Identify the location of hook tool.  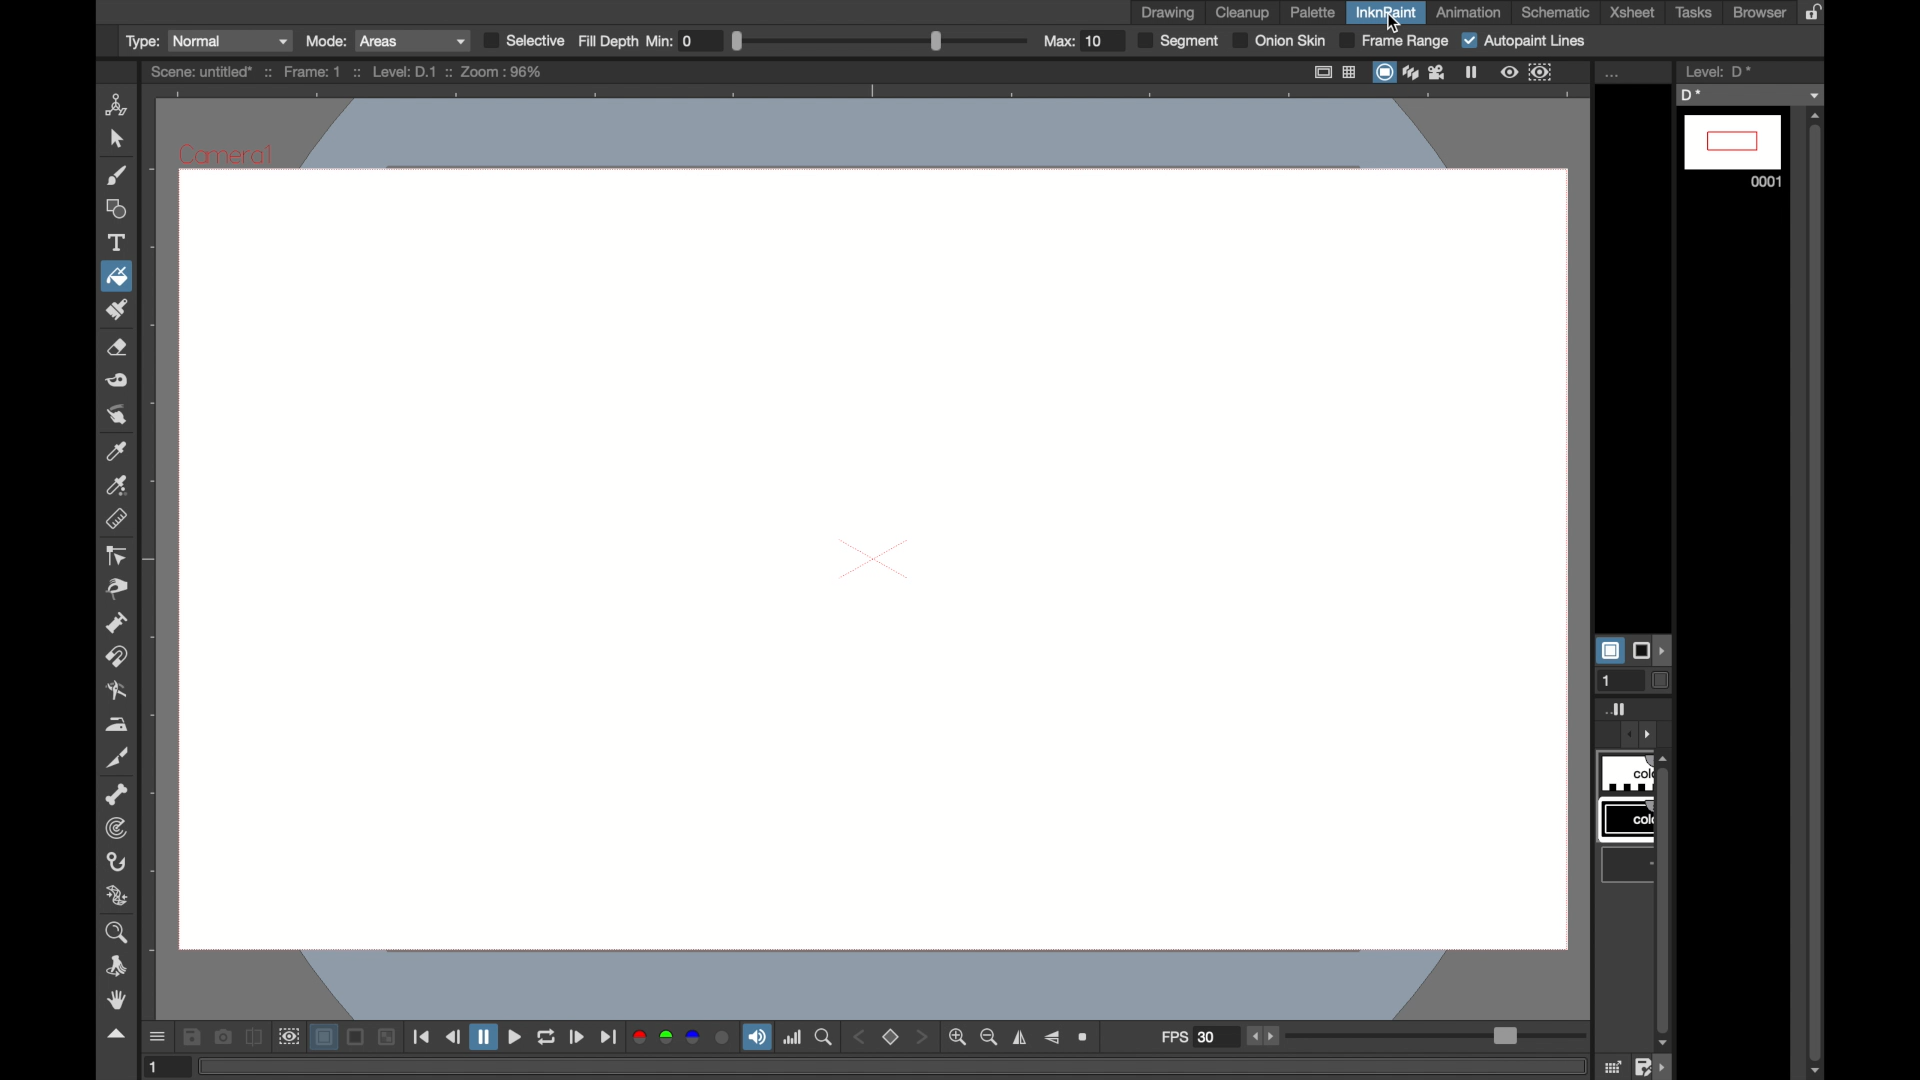
(116, 862).